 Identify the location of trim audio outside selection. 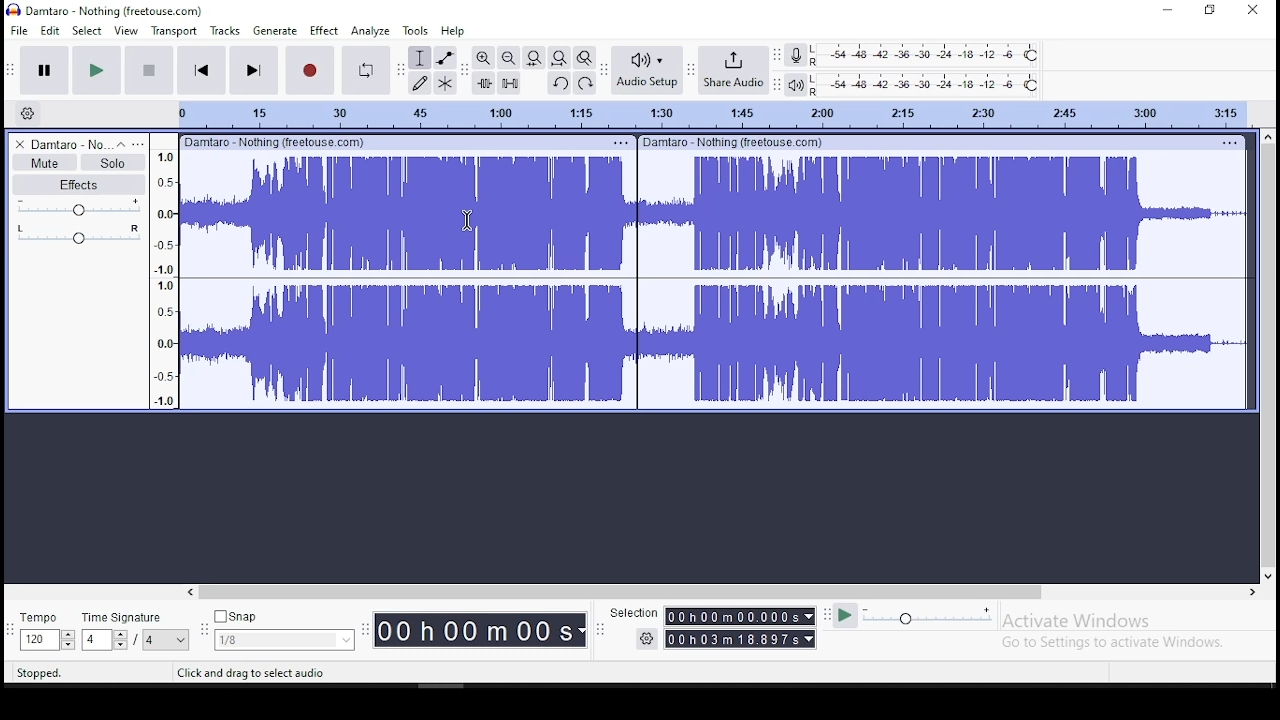
(484, 83).